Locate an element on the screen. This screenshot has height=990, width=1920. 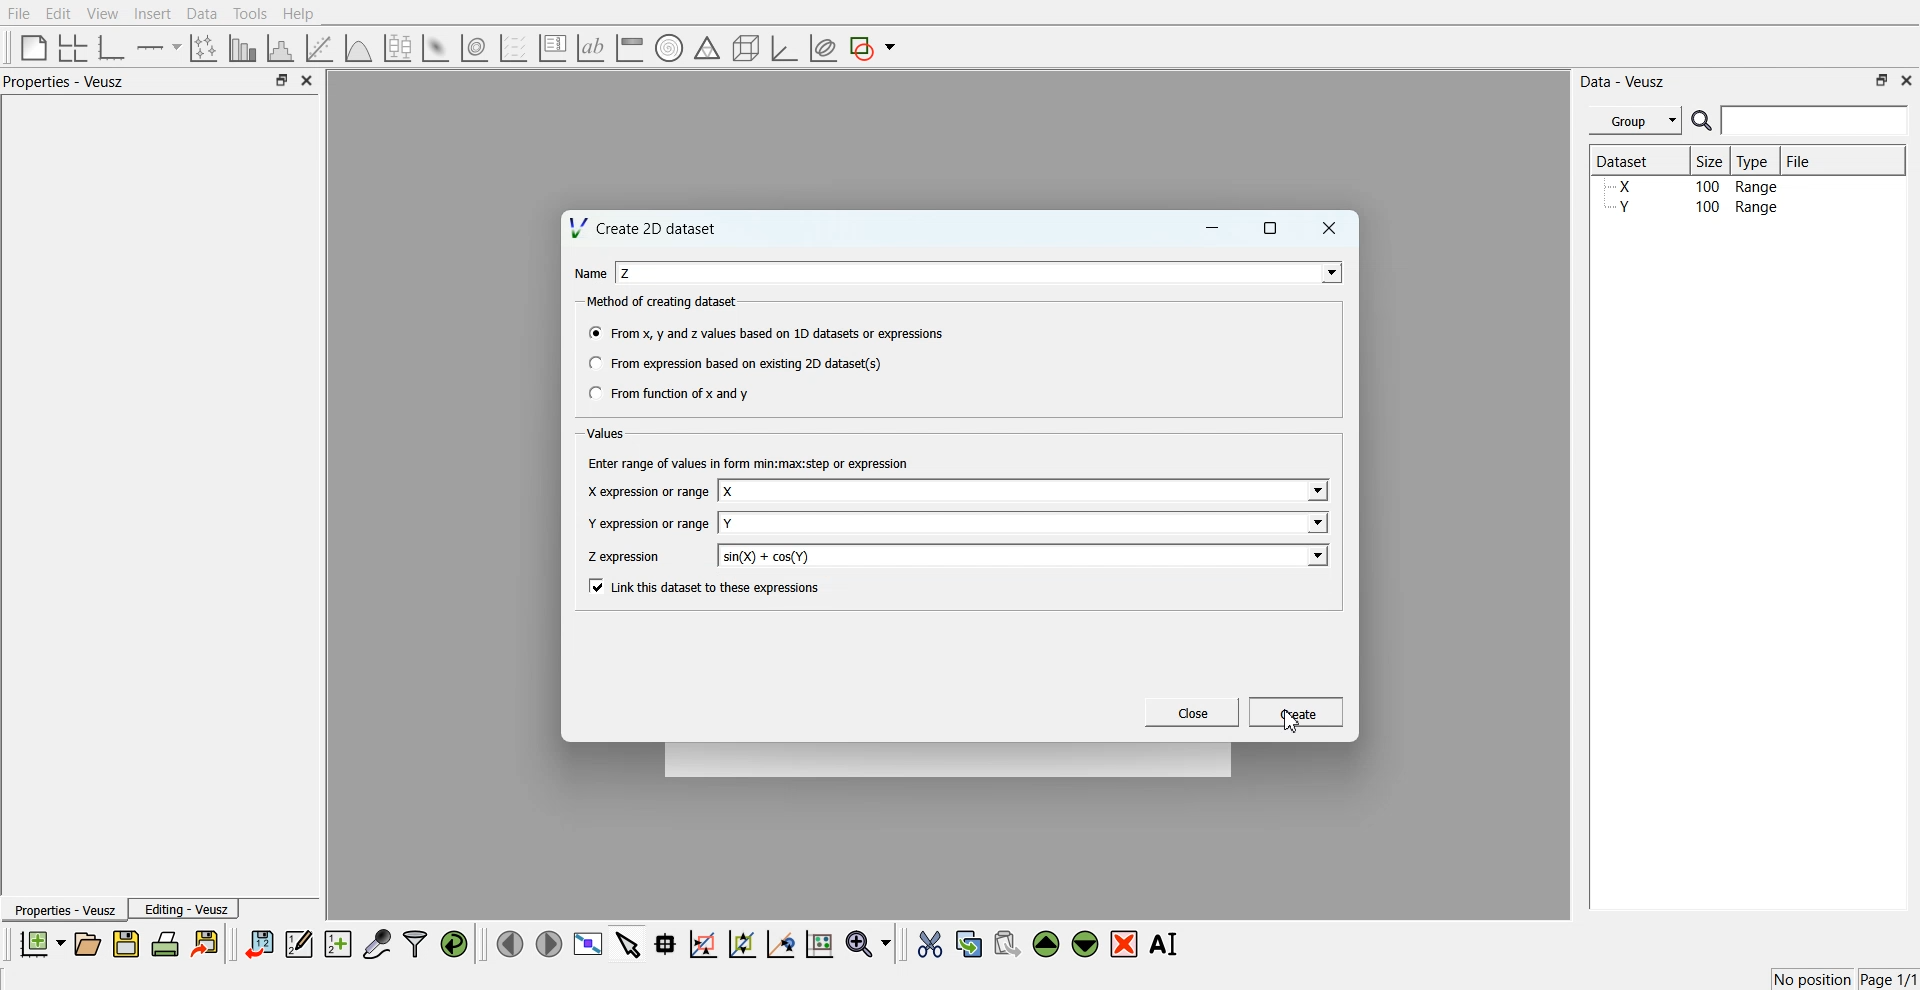
Cut the selected widget is located at coordinates (930, 945).